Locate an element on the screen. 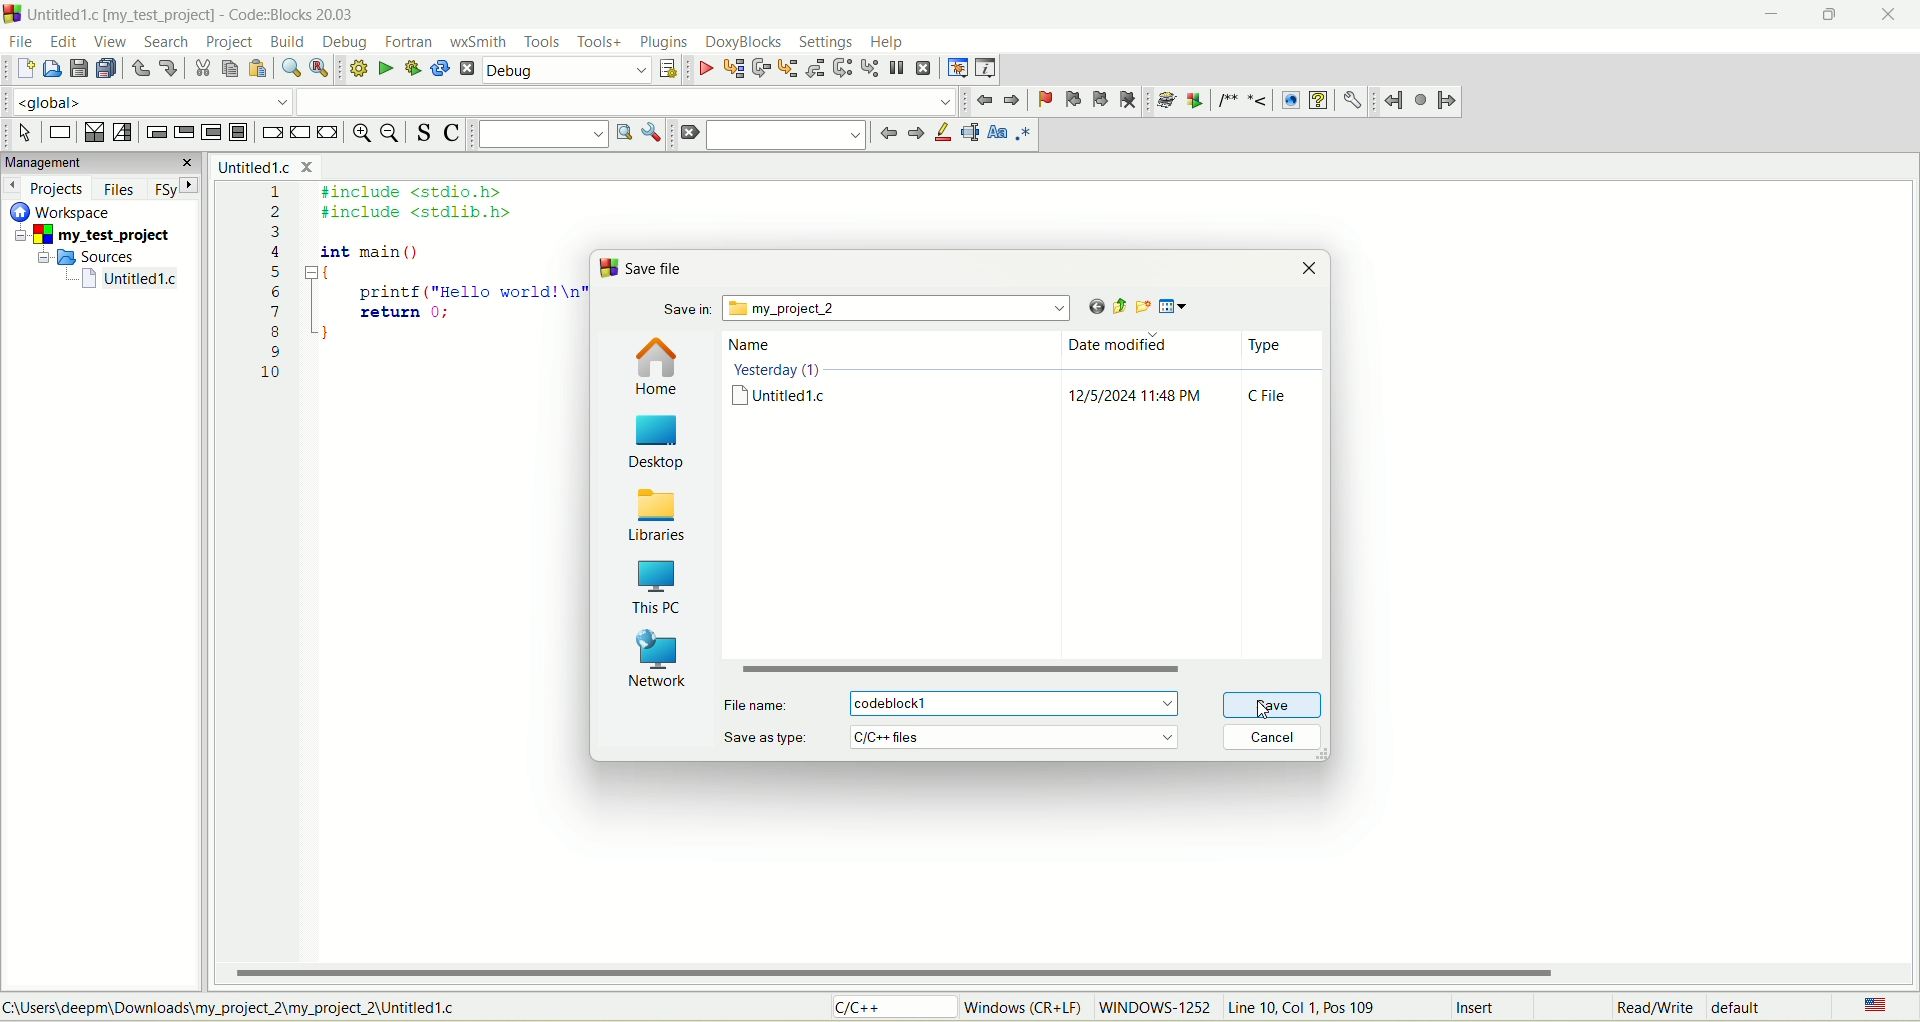 The width and height of the screenshot is (1920, 1022). read/write is located at coordinates (1651, 1009).